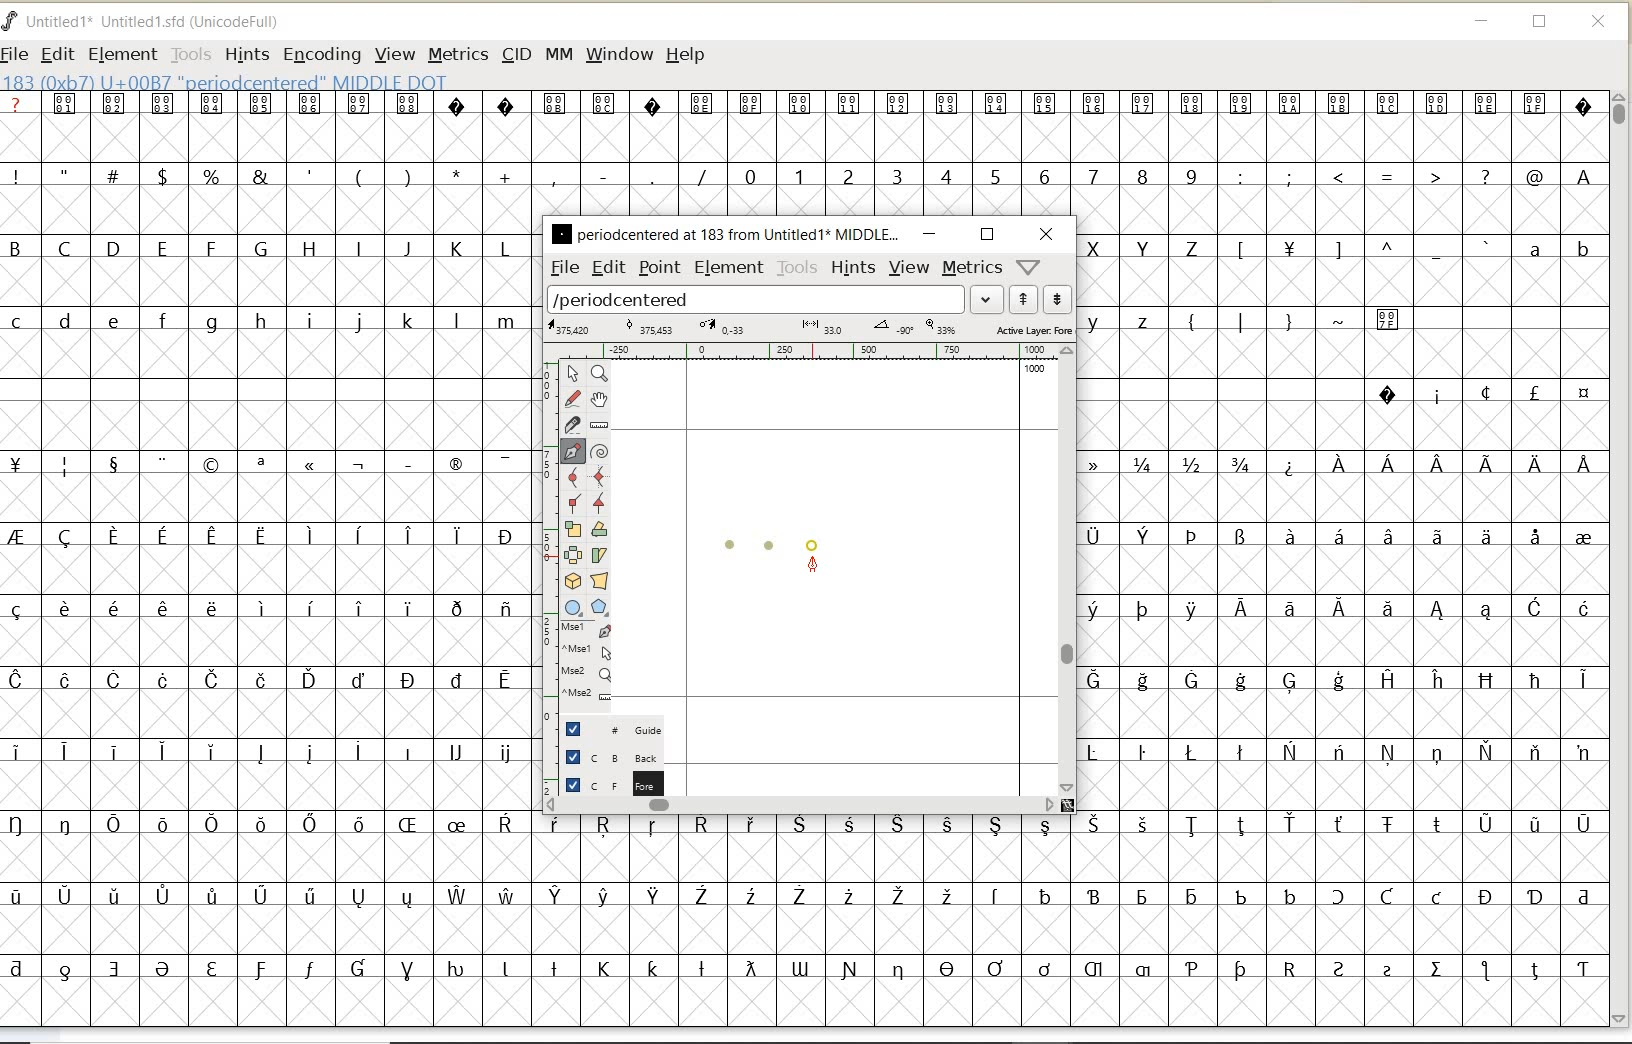 The width and height of the screenshot is (1632, 1044). I want to click on EDIT, so click(57, 56).